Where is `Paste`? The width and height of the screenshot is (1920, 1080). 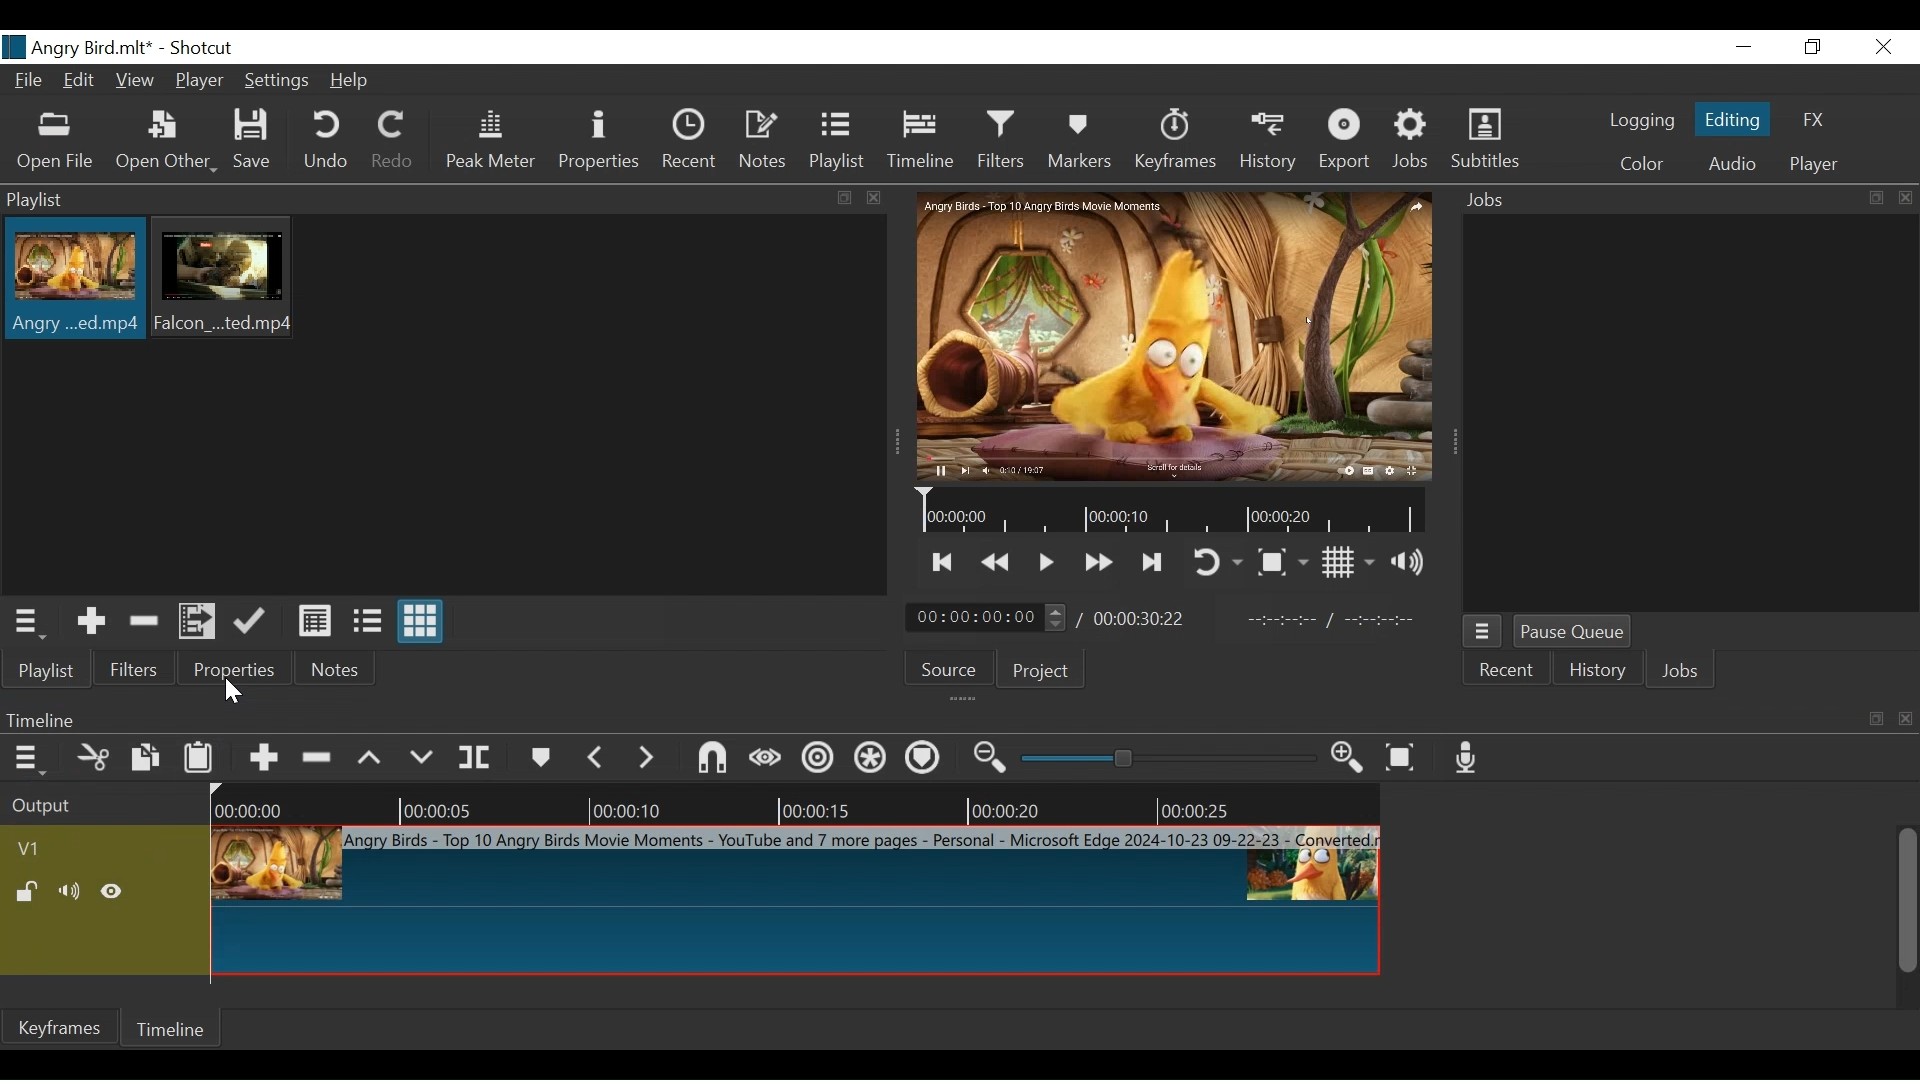 Paste is located at coordinates (202, 760).